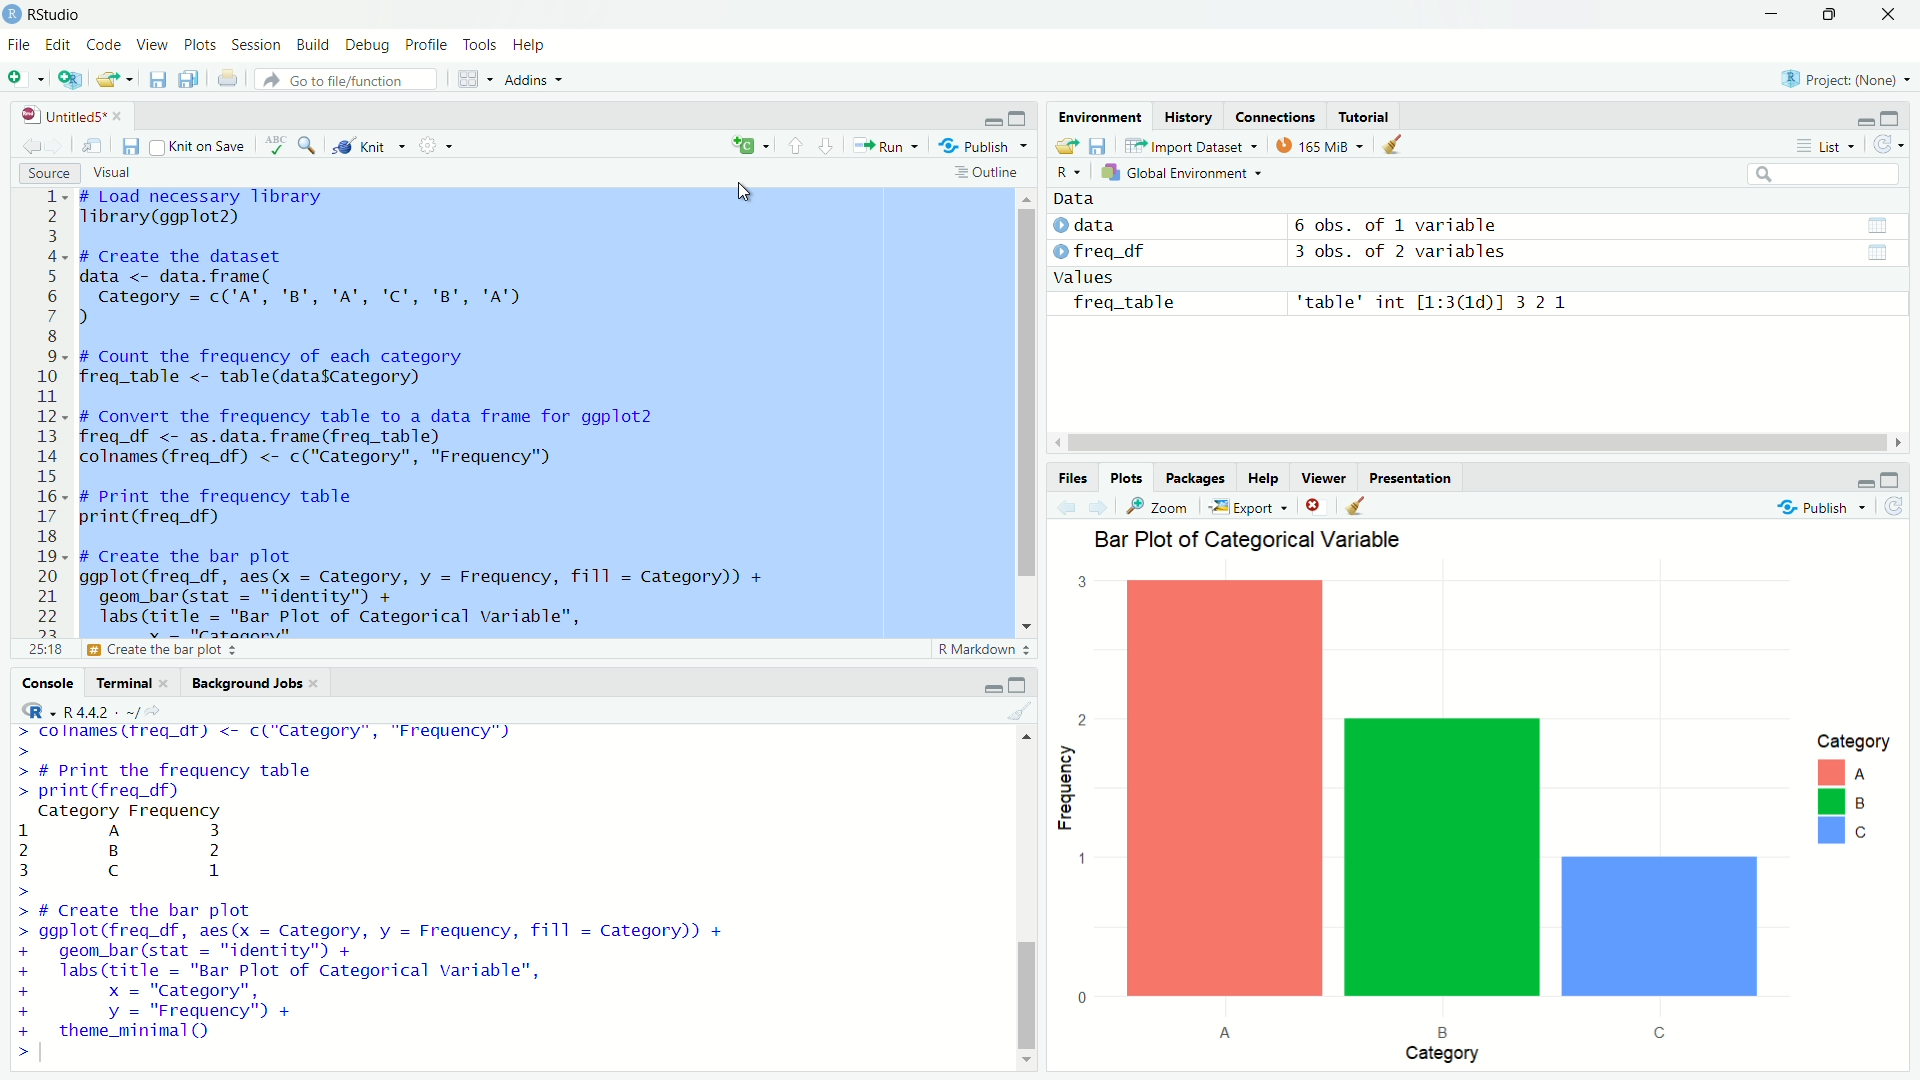 This screenshot has width=1920, height=1080. I want to click on R 4.4.2 . ~/, so click(104, 712).